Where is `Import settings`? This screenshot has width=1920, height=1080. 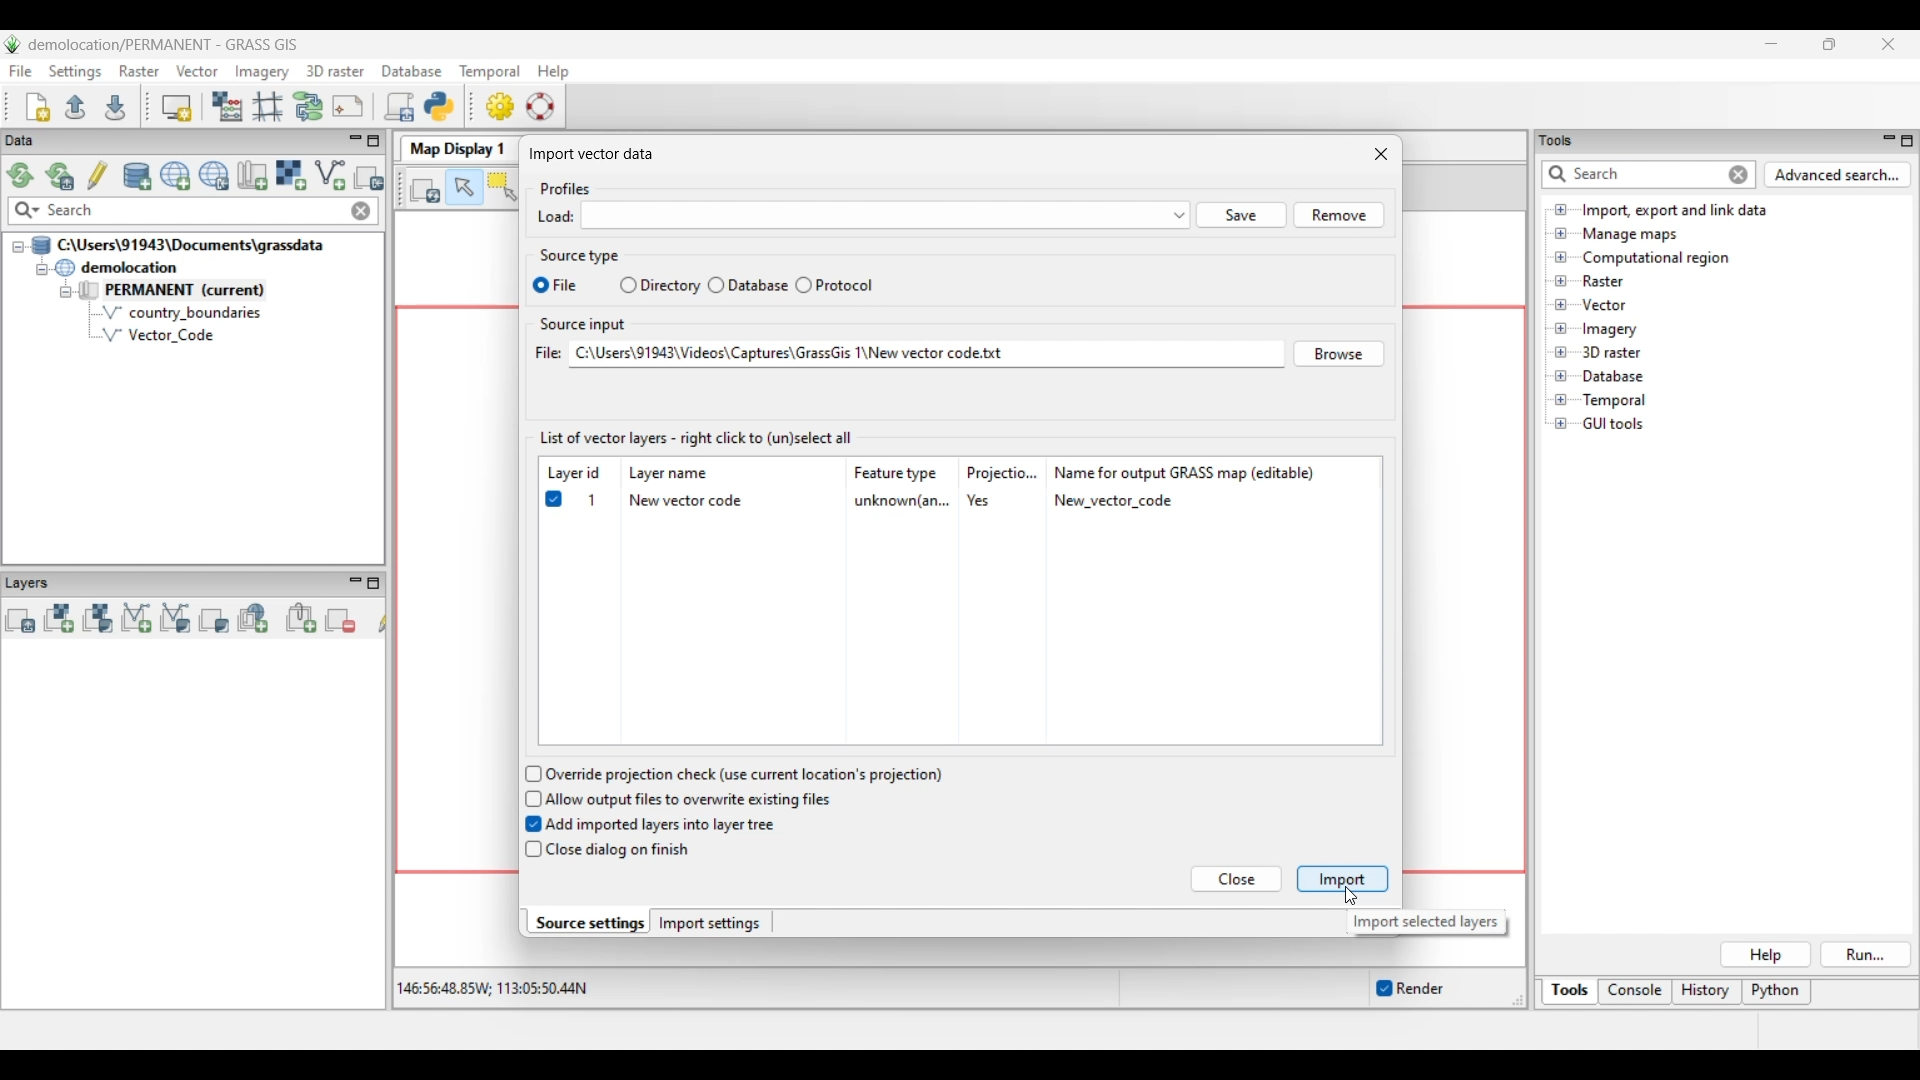 Import settings is located at coordinates (710, 923).